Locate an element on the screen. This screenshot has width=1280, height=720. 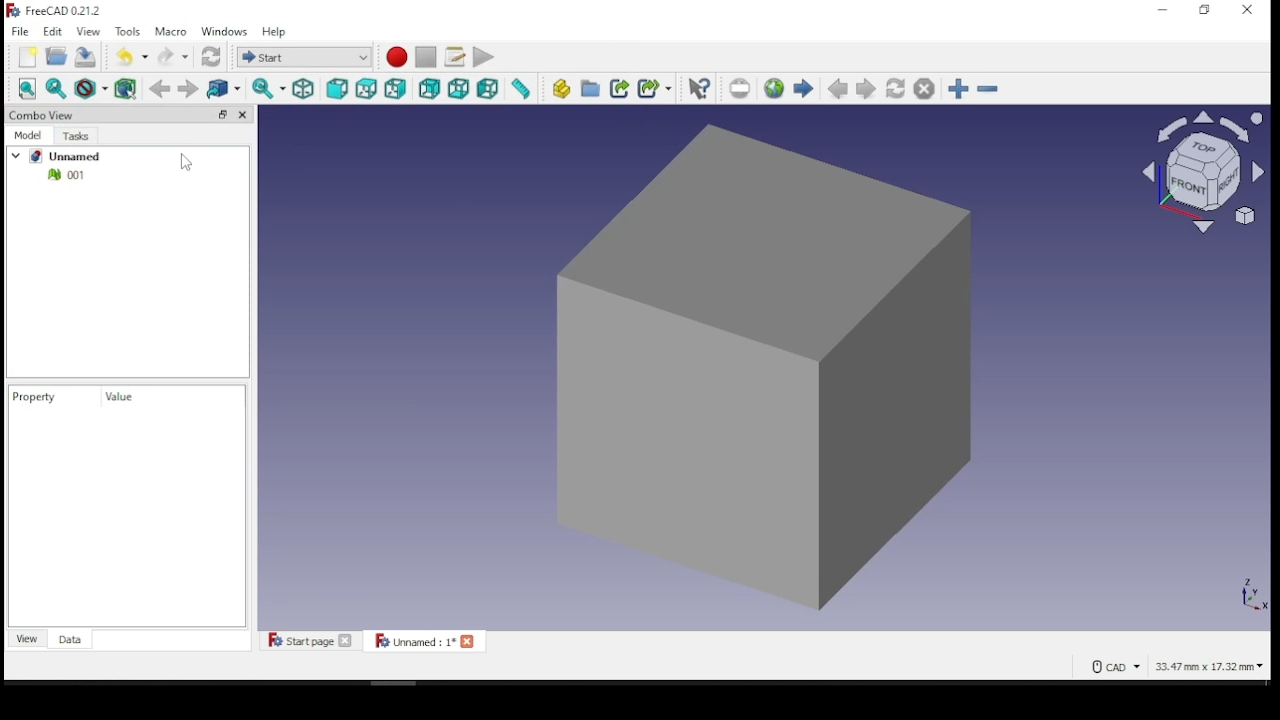
previous page is located at coordinates (836, 89).